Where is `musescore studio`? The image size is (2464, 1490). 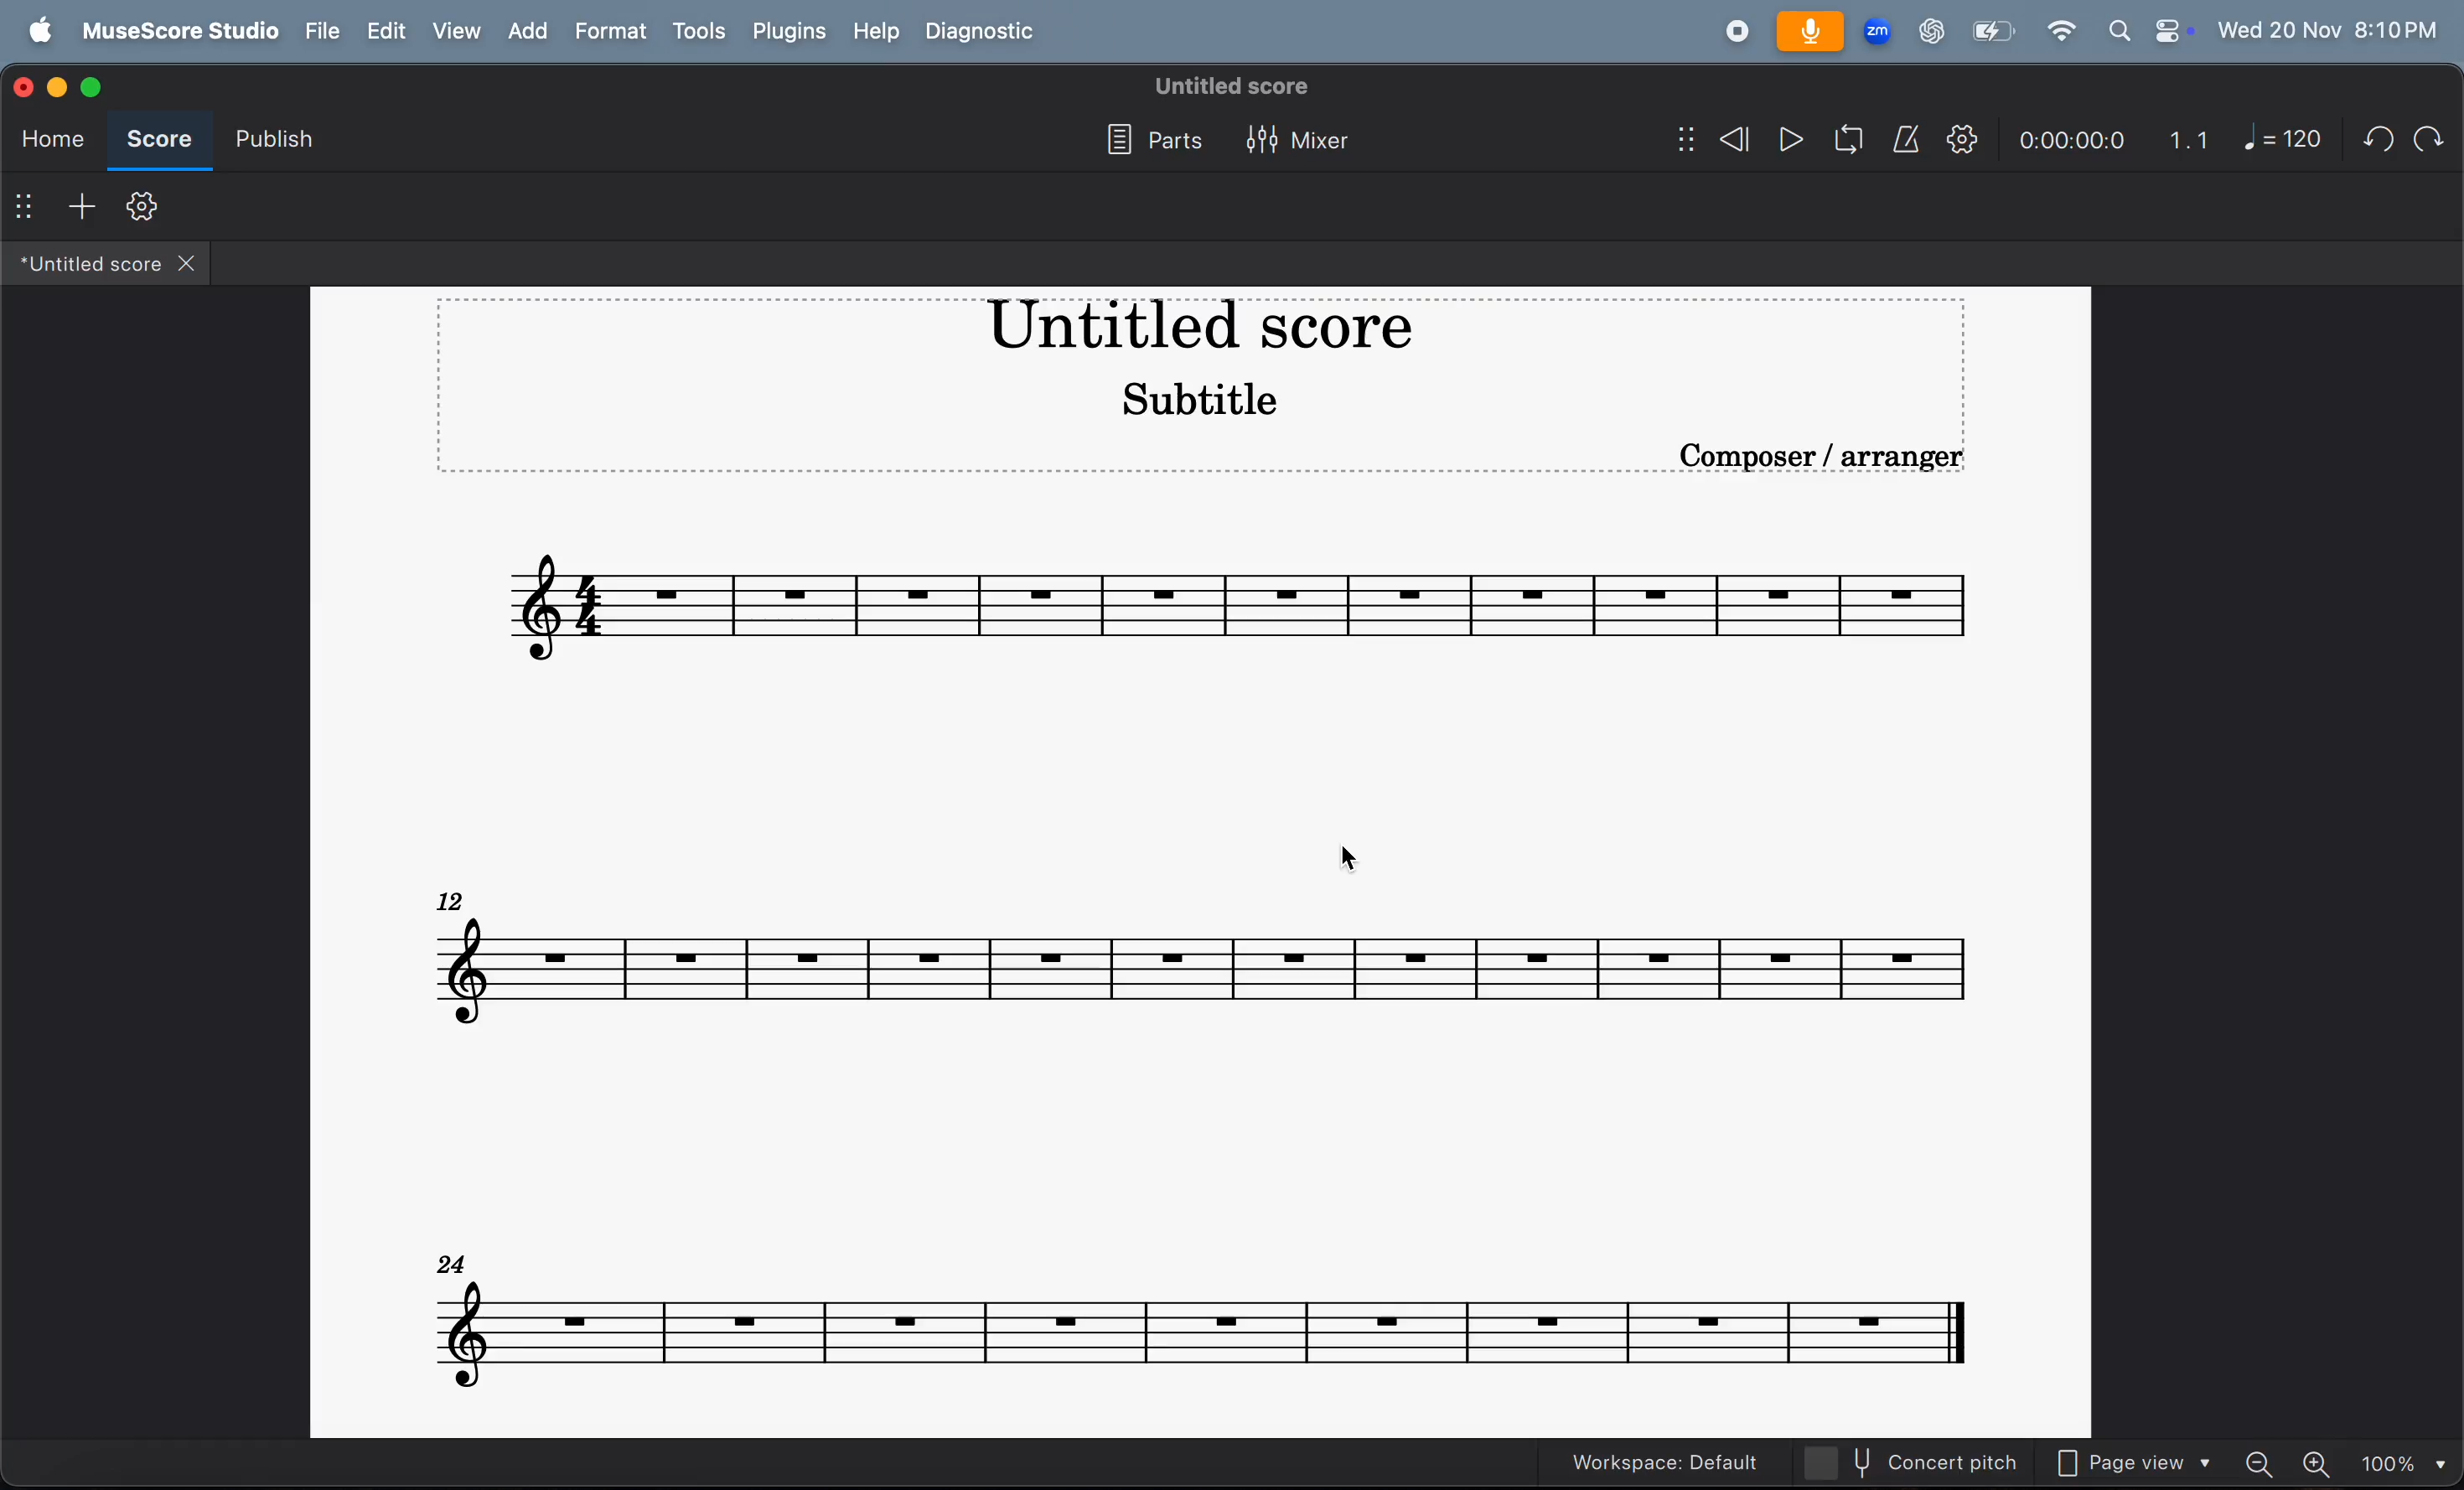
musescore studio is located at coordinates (173, 30).